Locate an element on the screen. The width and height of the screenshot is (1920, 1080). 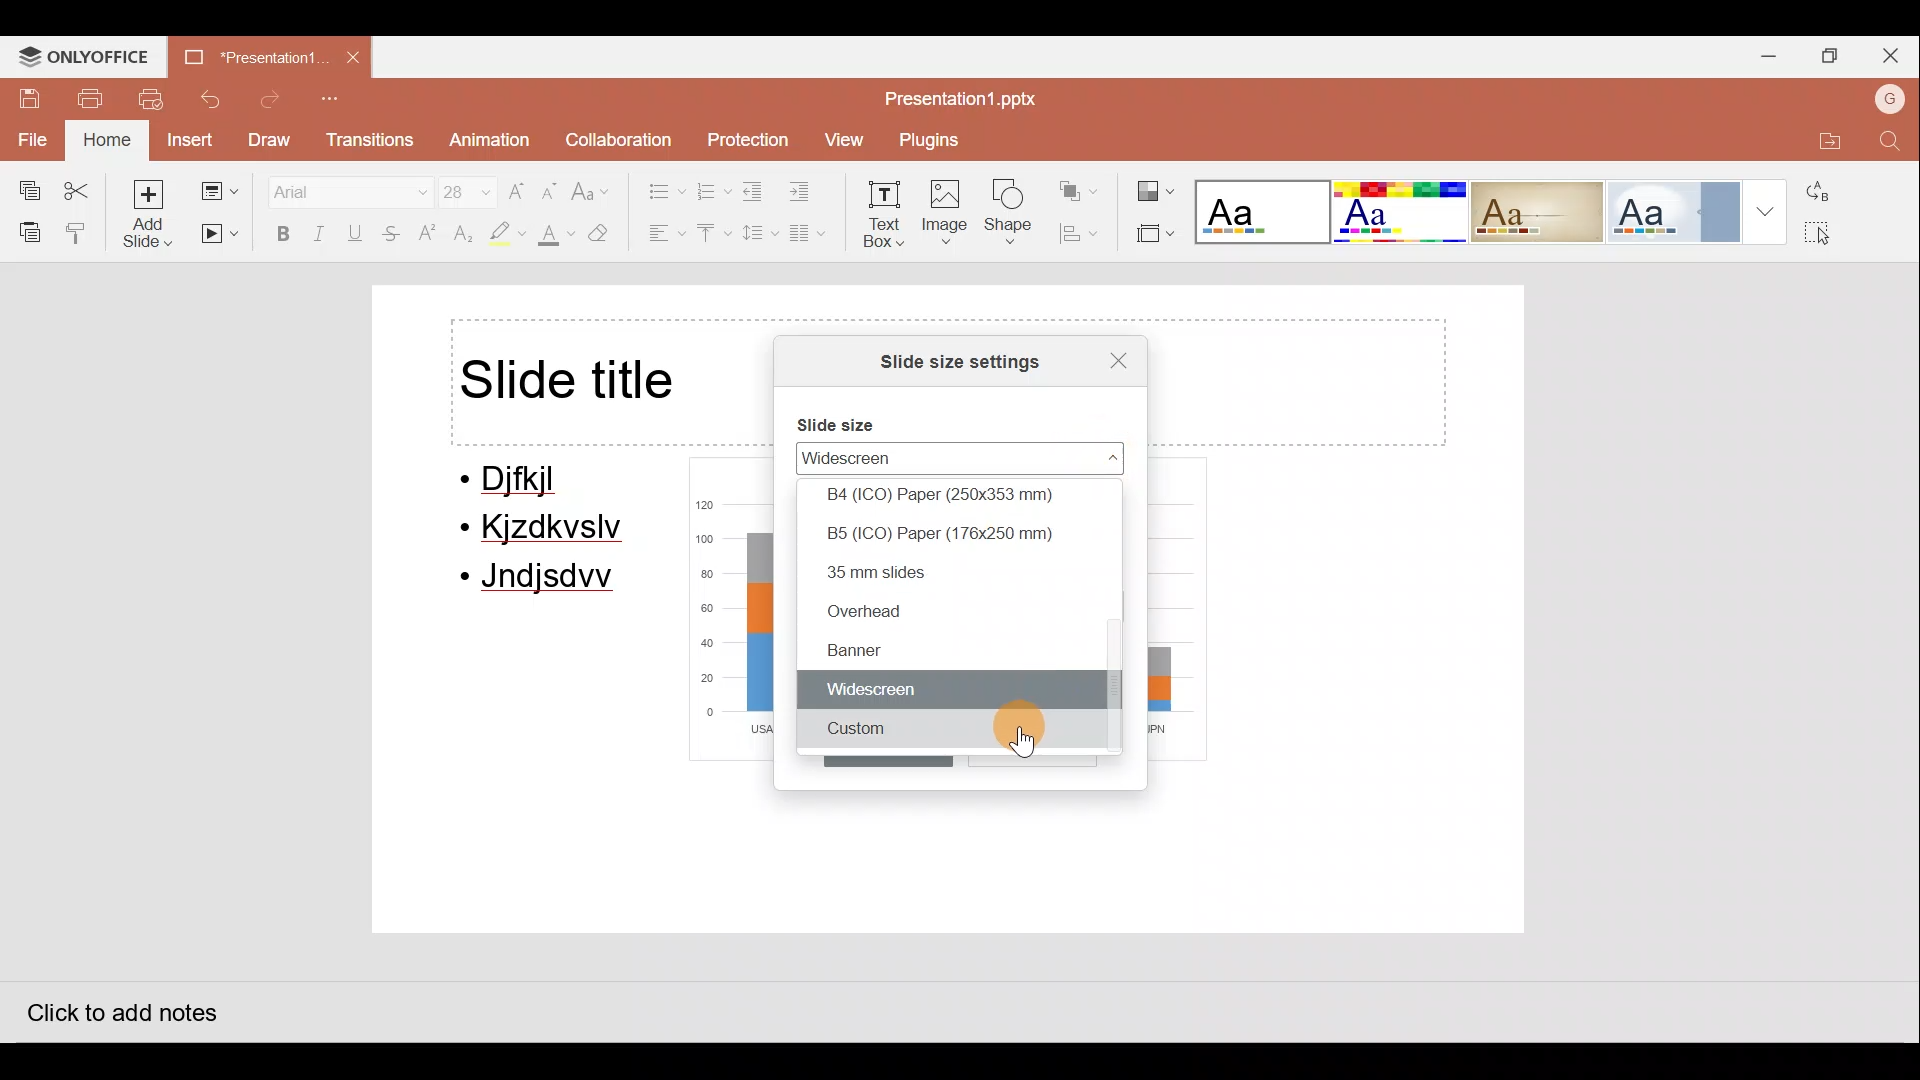
Numbering is located at coordinates (714, 189).